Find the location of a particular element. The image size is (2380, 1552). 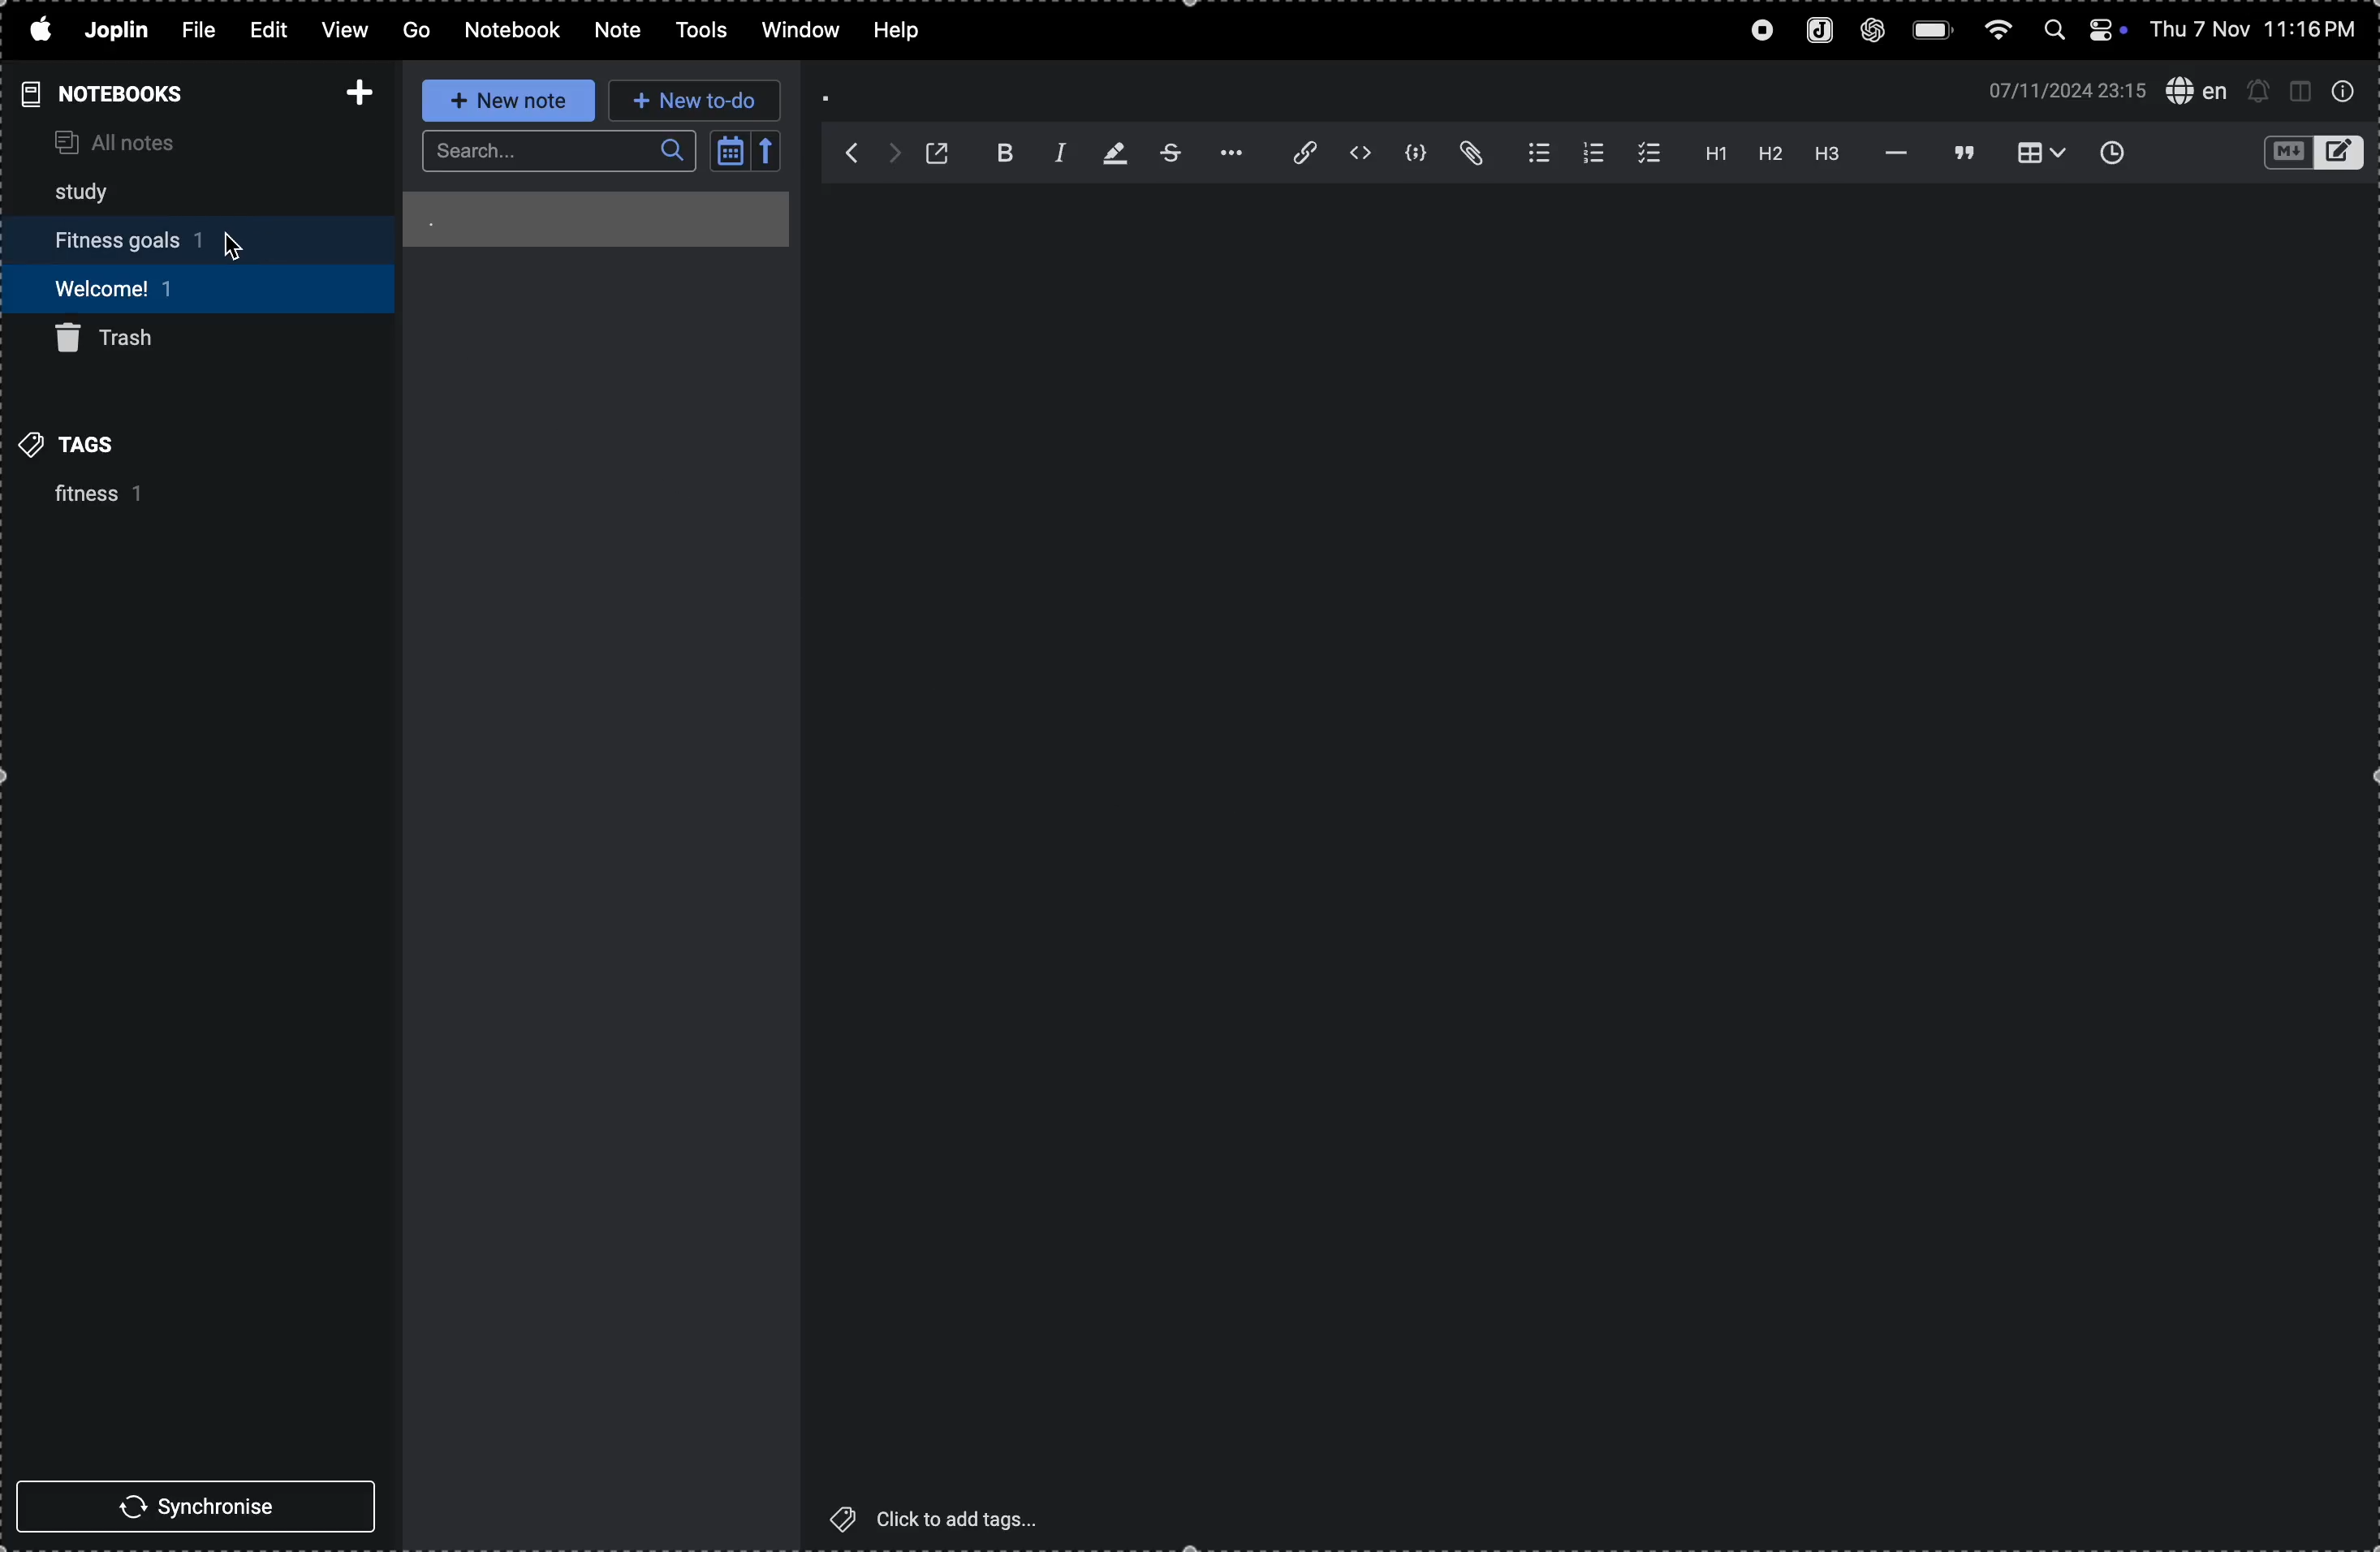

07/11/2022 23:15 is located at coordinates (2059, 90).